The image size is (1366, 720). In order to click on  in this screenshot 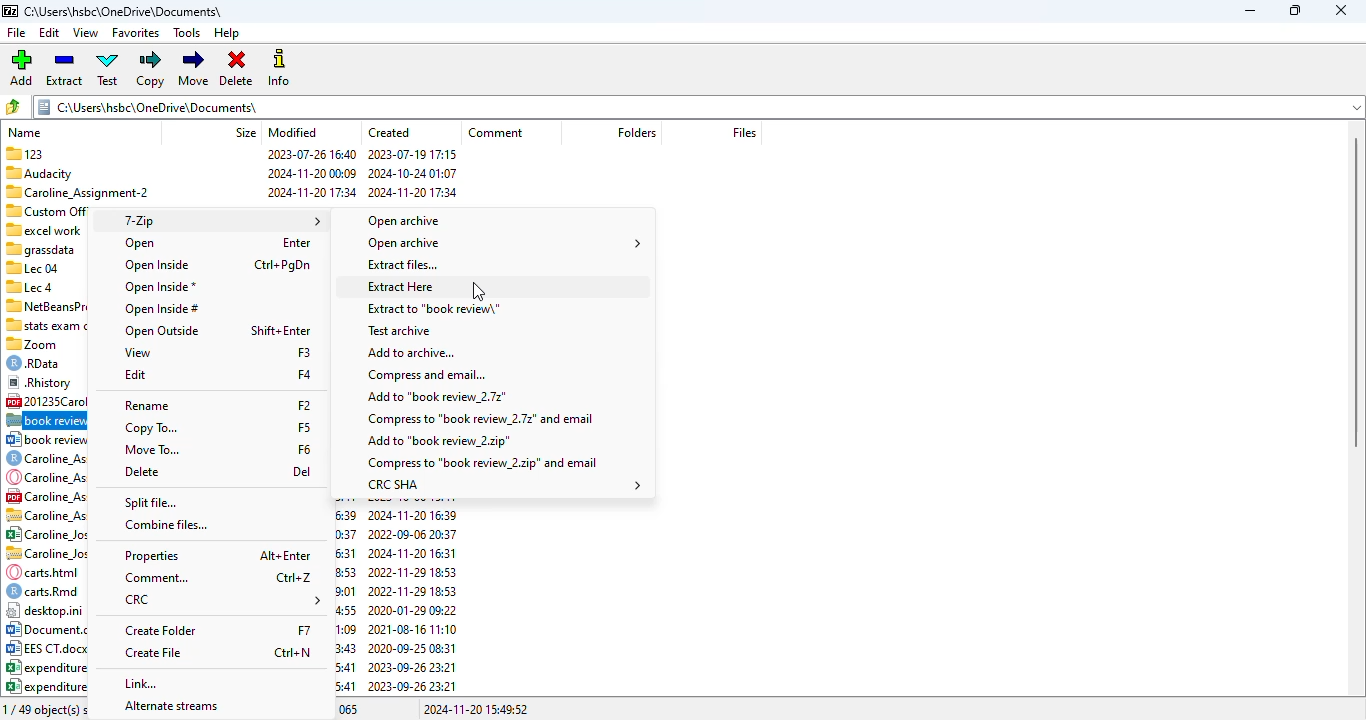, I will do `click(39, 248)`.